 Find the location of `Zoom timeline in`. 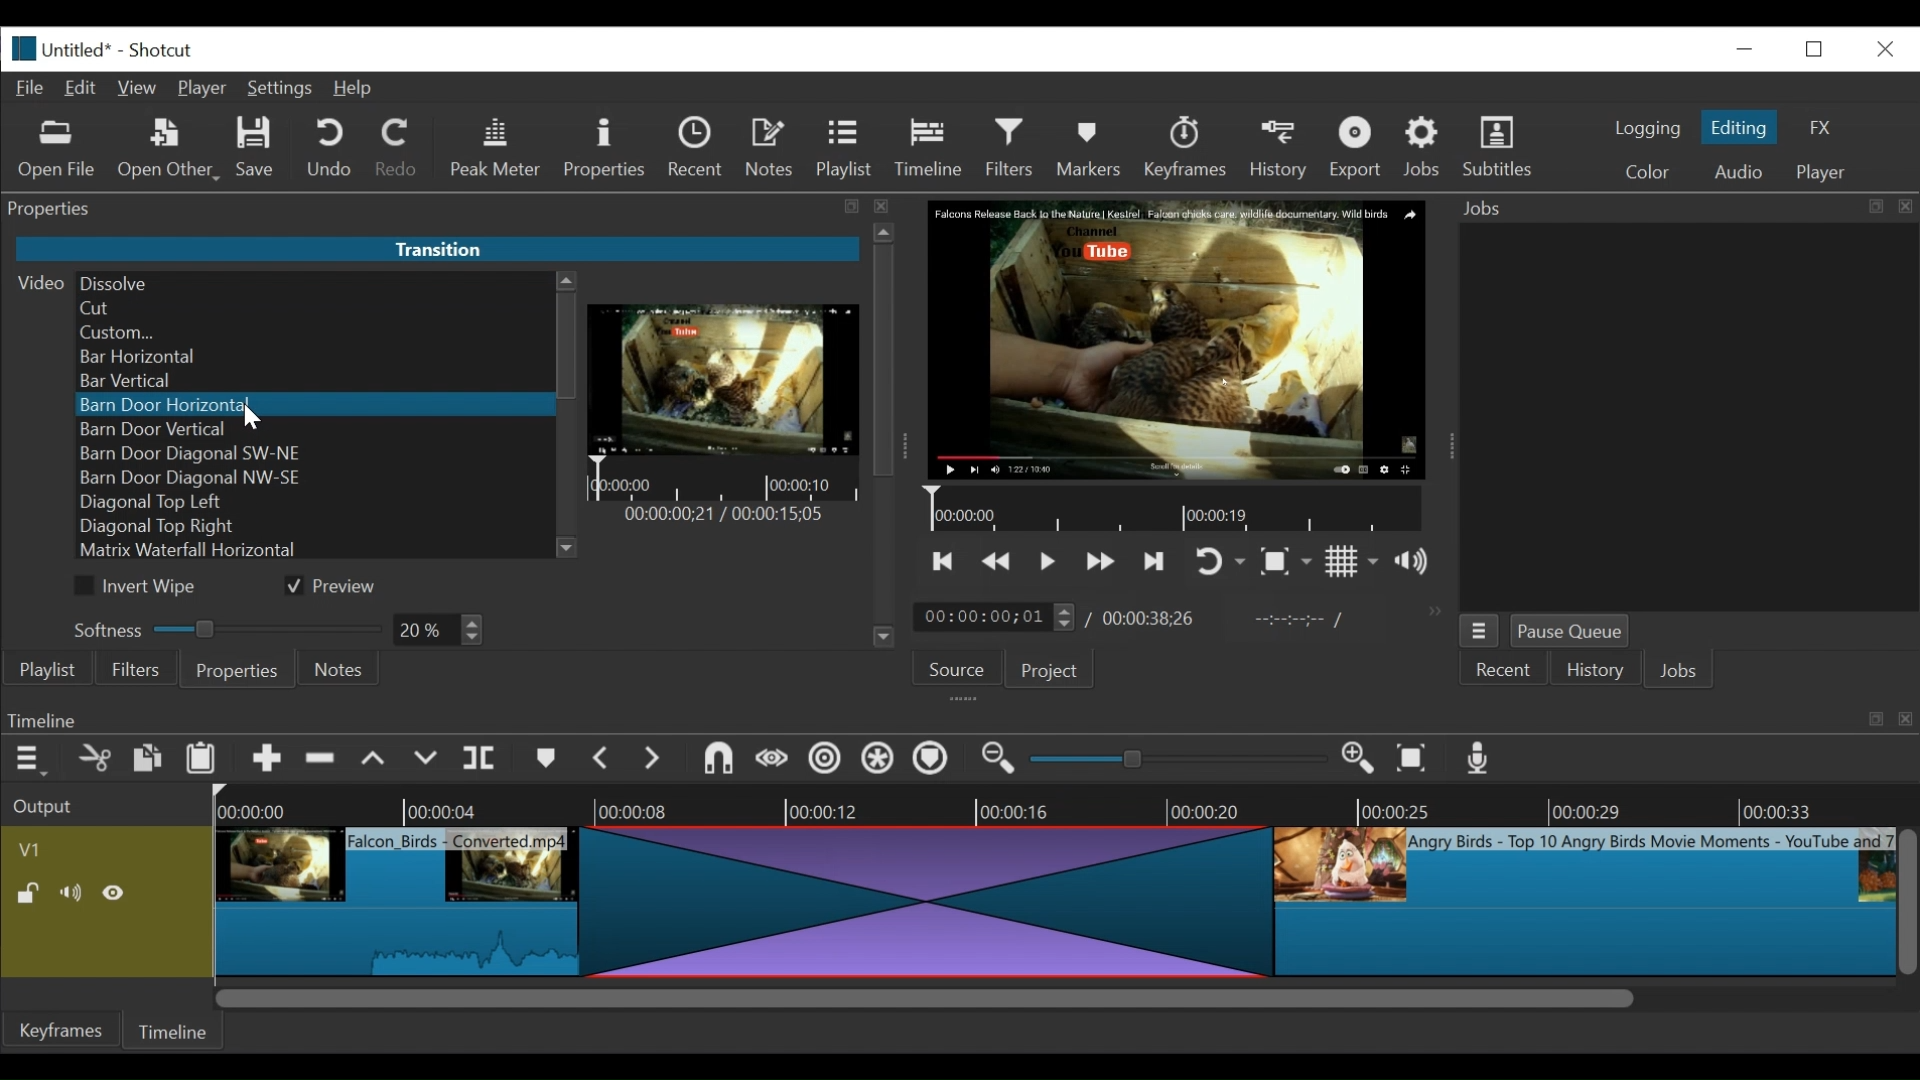

Zoom timeline in is located at coordinates (995, 761).